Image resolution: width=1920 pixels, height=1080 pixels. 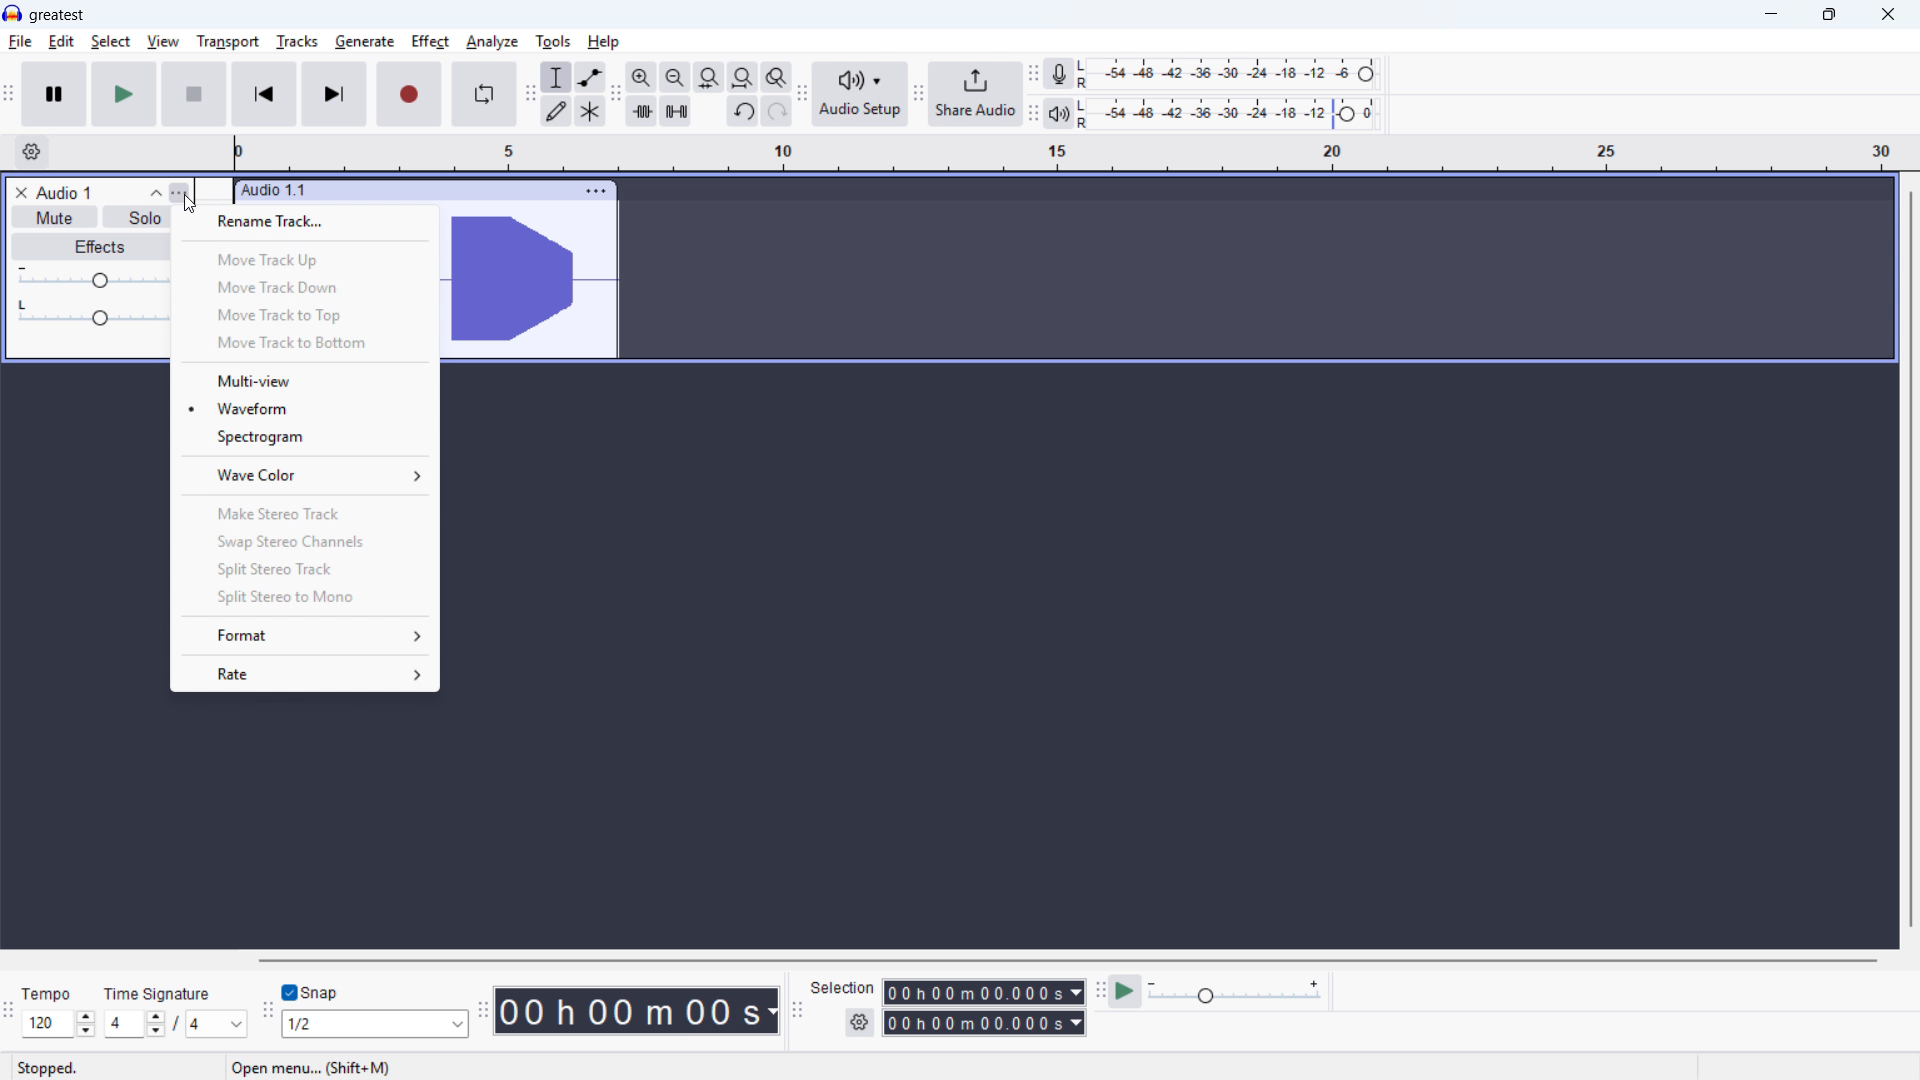 I want to click on fit selection to width, so click(x=675, y=77).